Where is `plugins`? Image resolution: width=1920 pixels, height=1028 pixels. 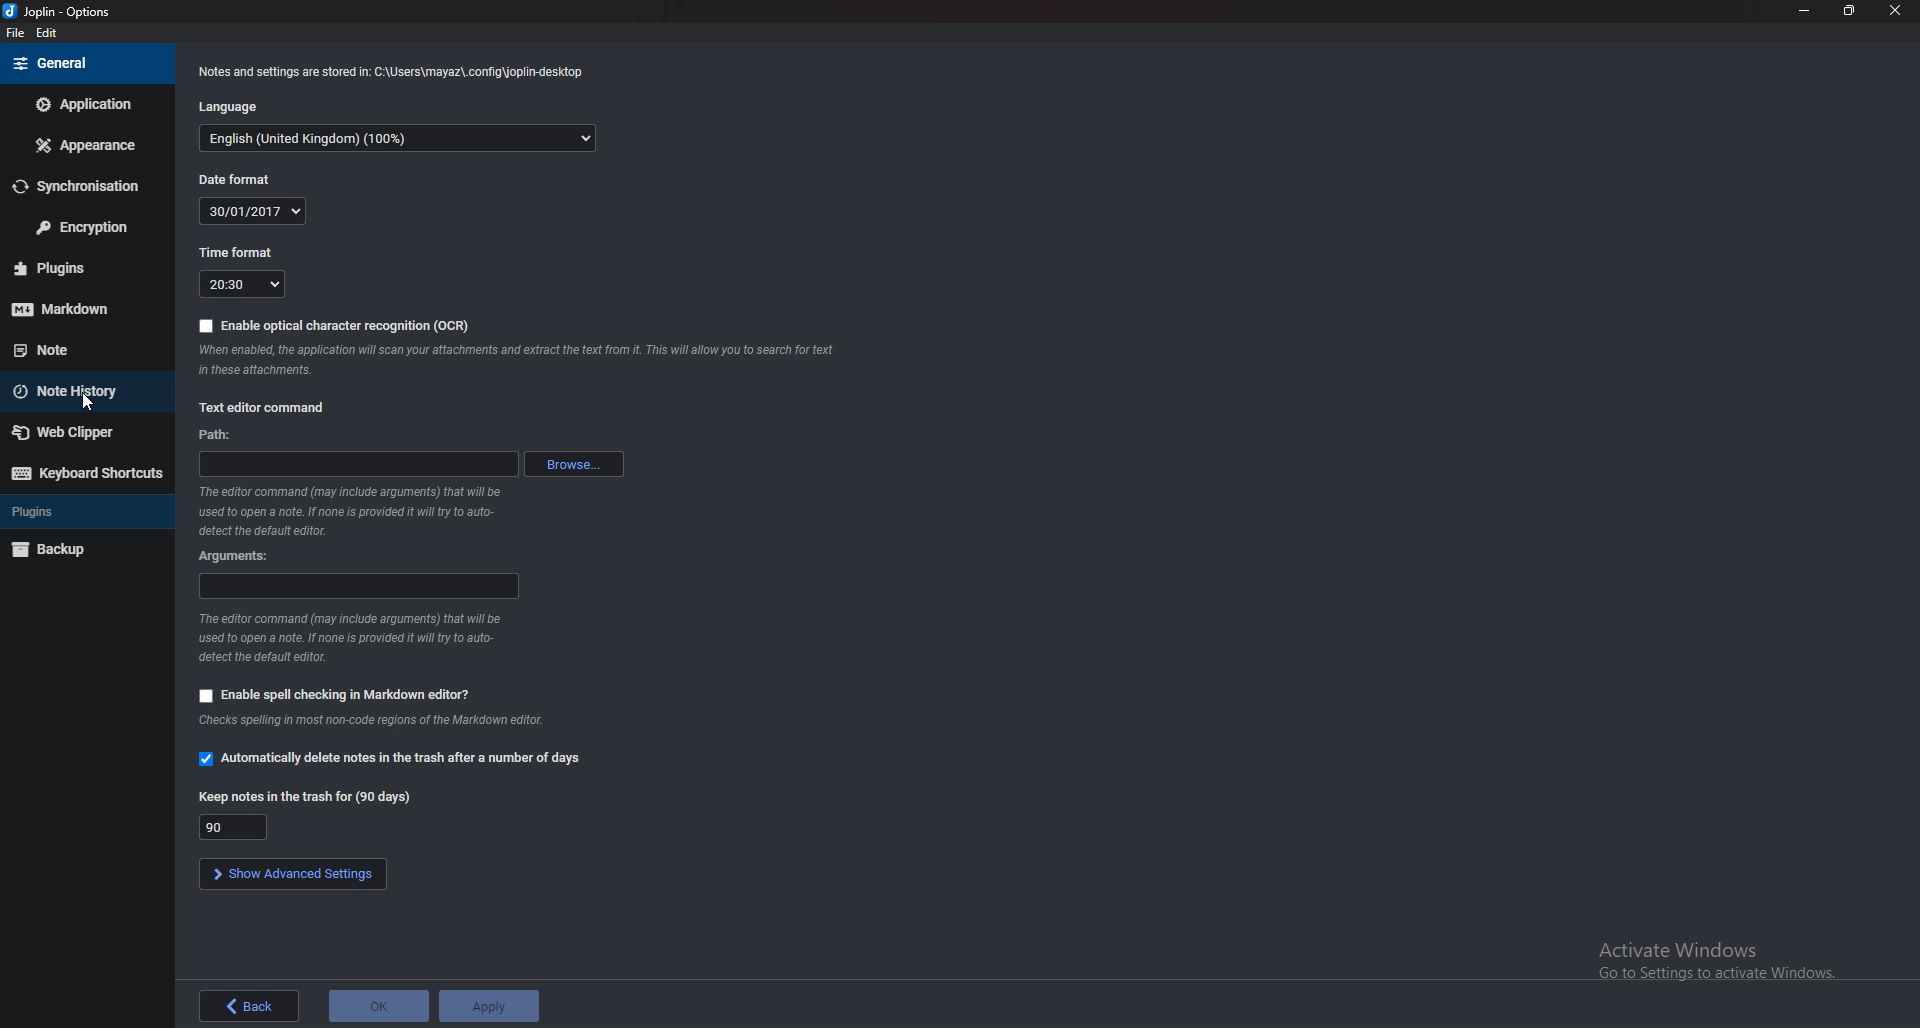 plugins is located at coordinates (82, 267).